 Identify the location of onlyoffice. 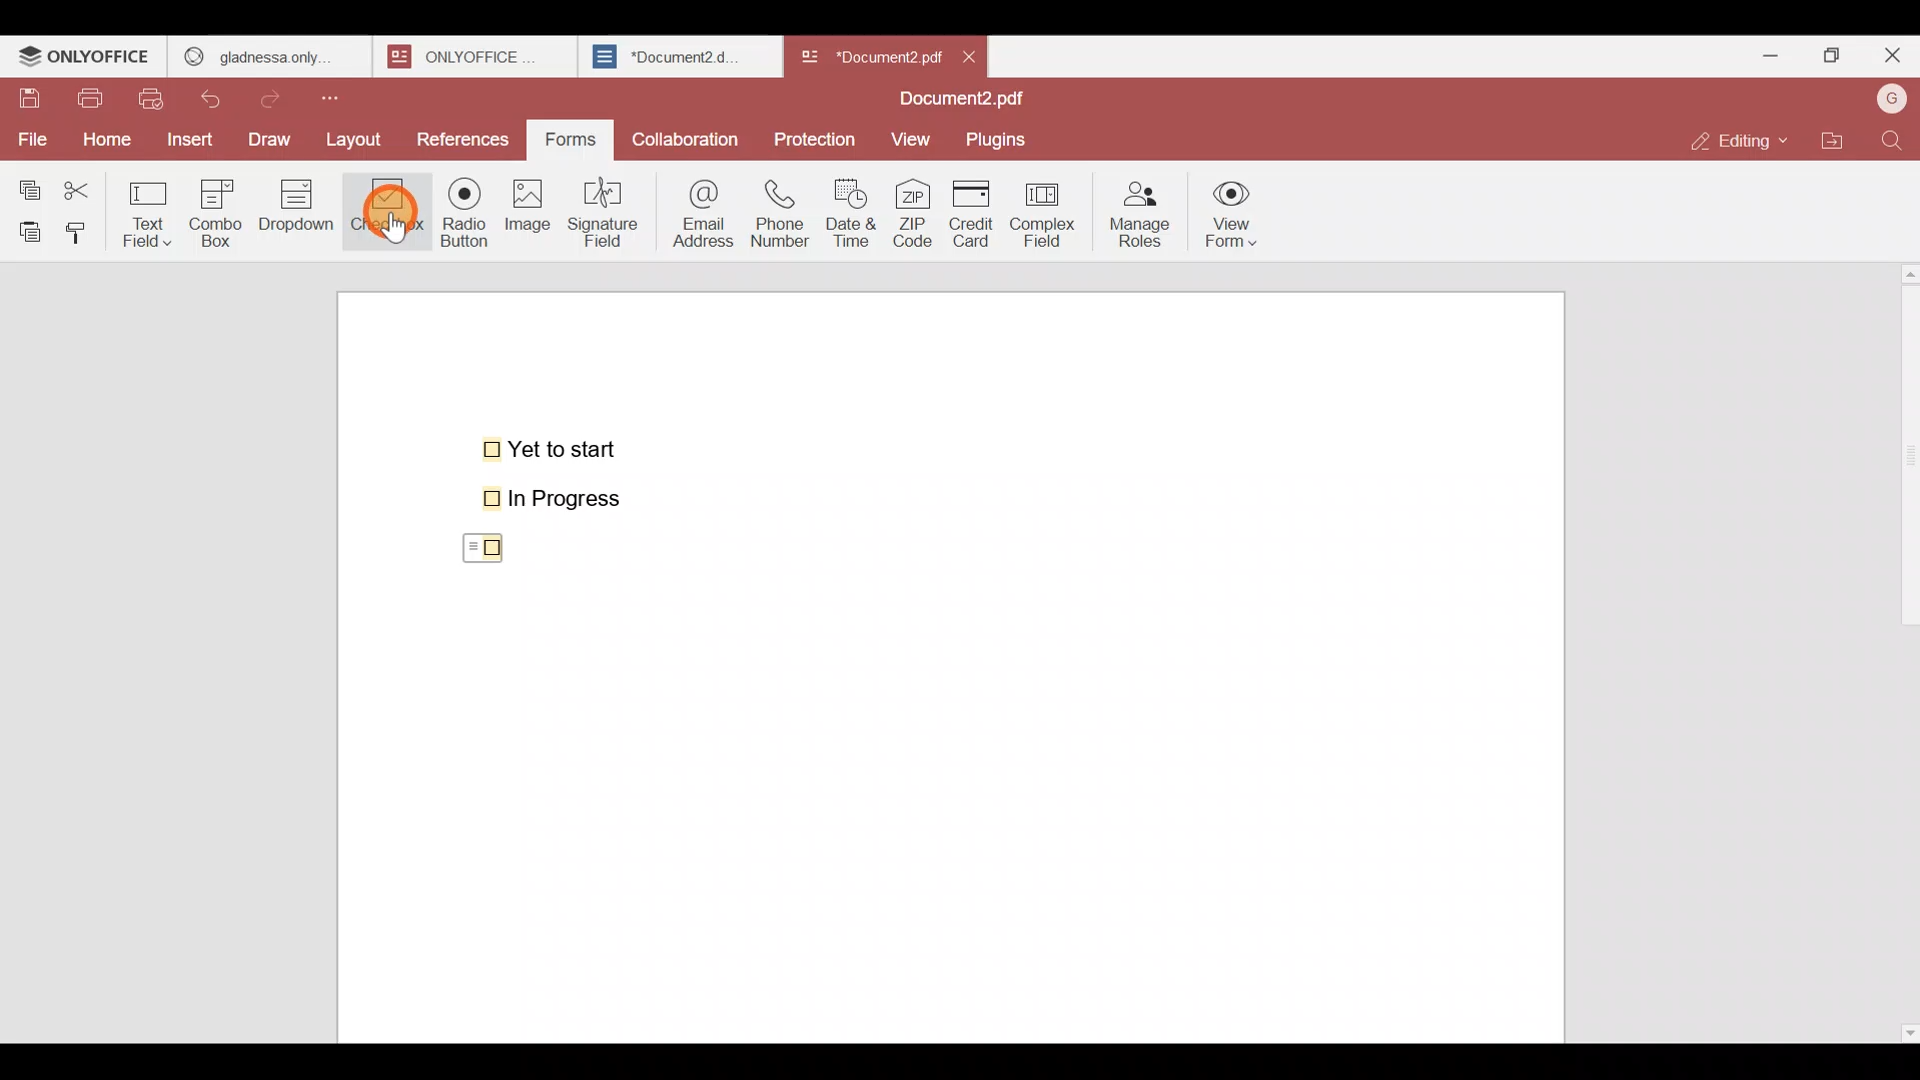
(468, 56).